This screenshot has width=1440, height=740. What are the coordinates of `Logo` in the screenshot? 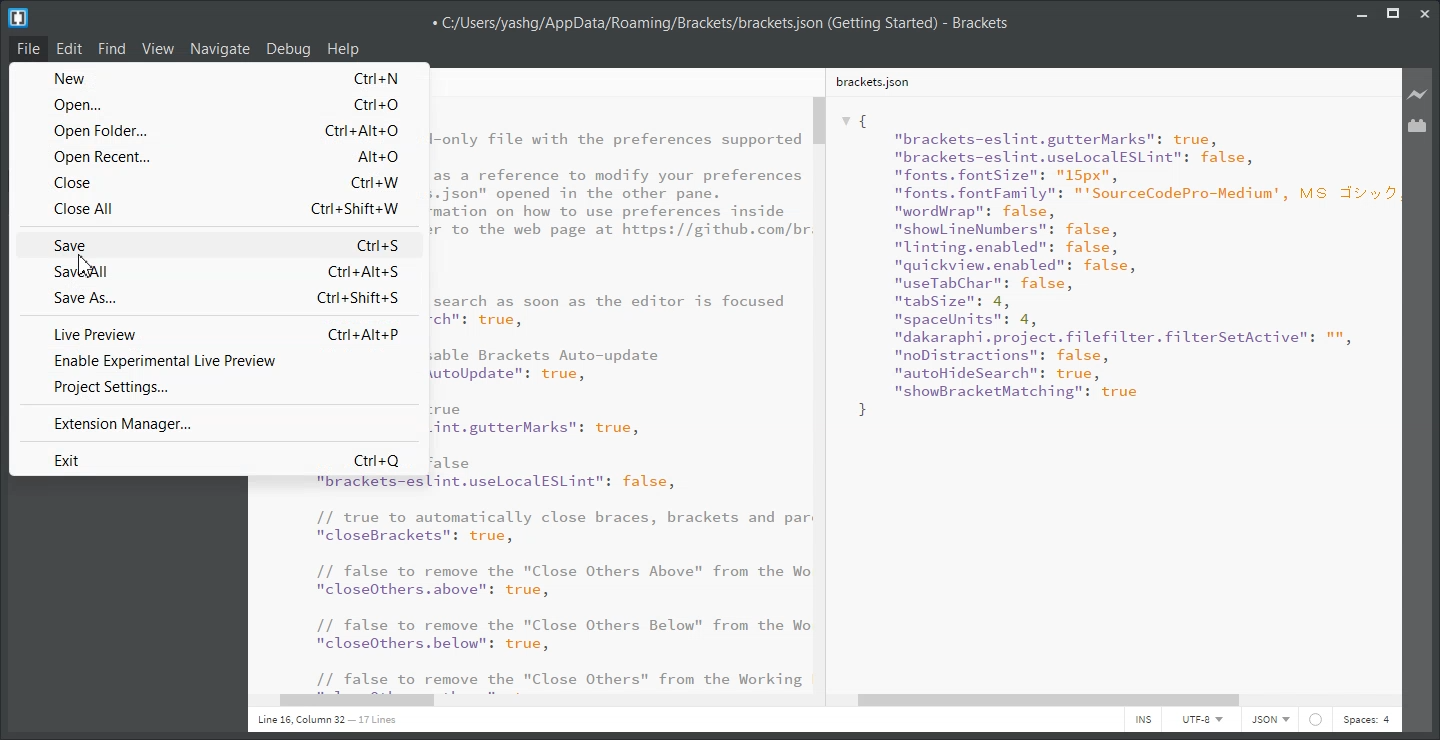 It's located at (26, 17).